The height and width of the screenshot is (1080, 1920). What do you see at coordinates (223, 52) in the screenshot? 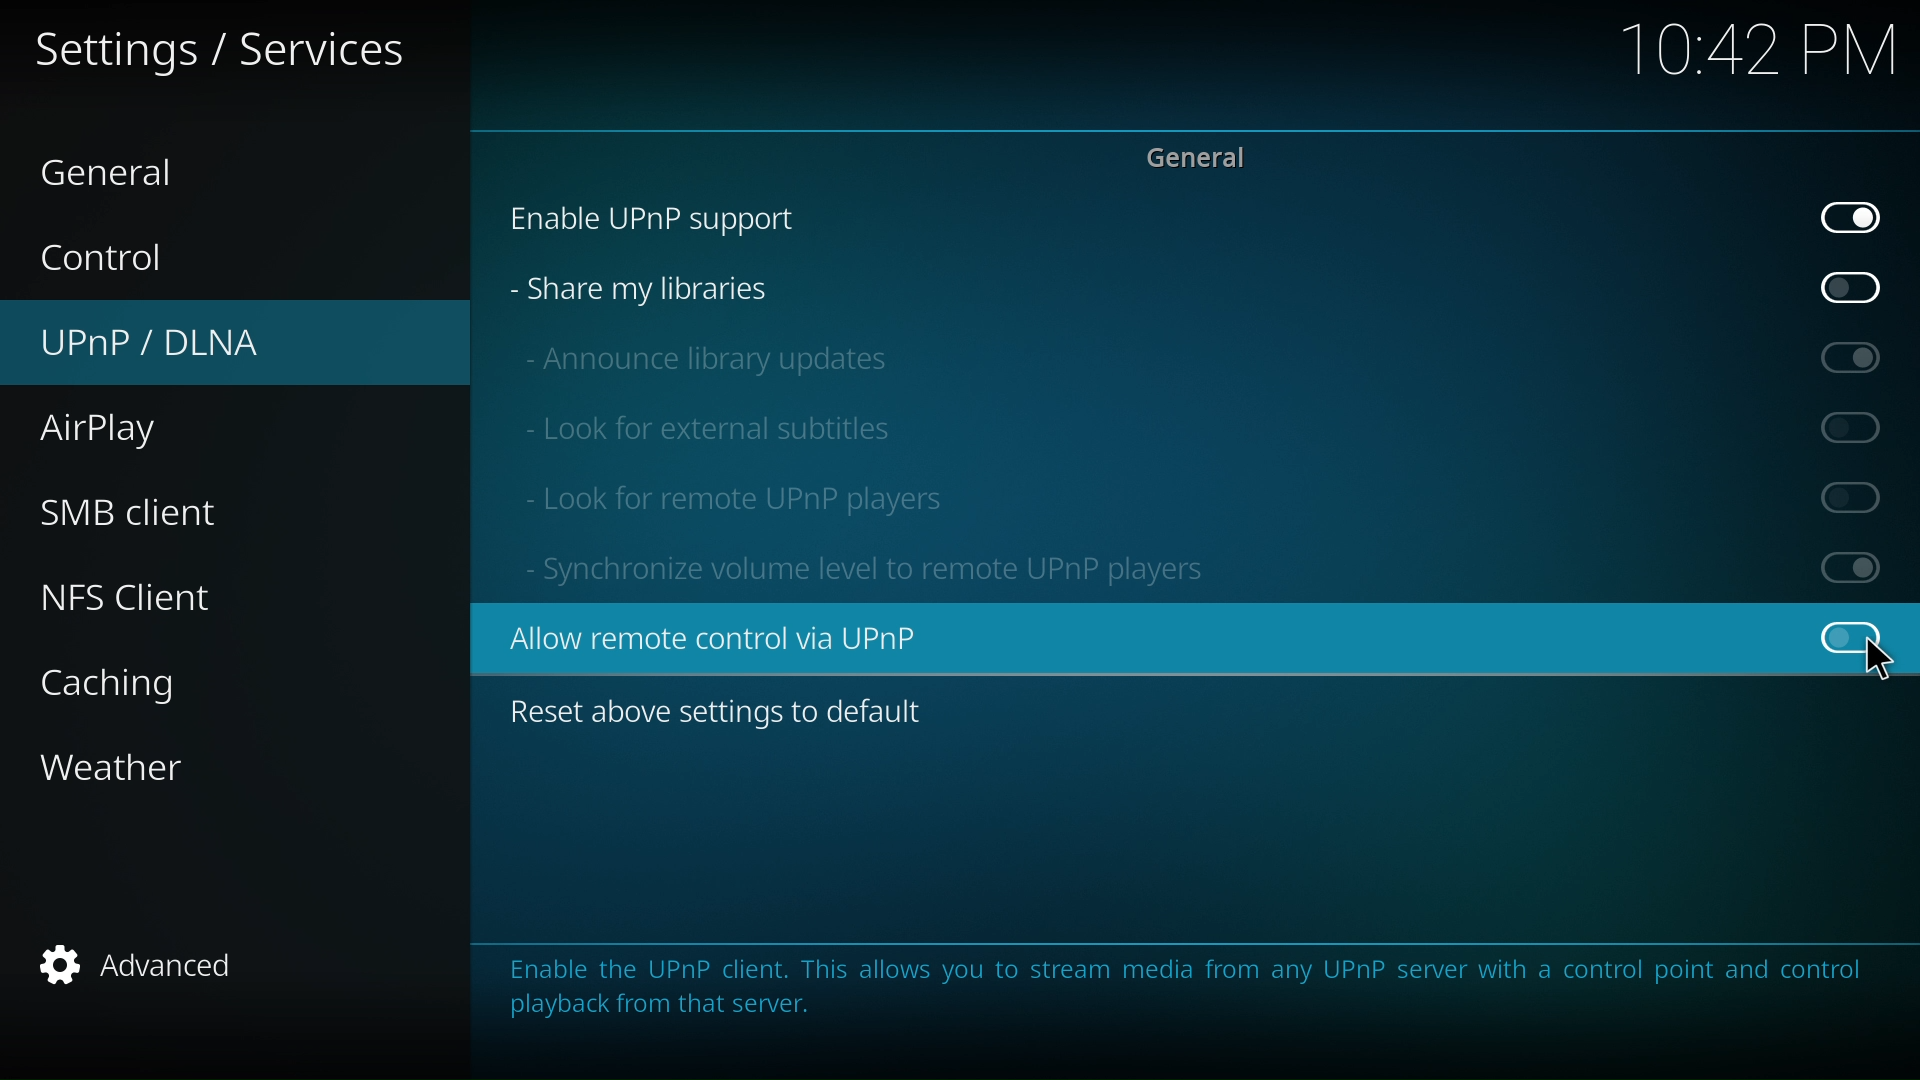
I see `setting and service` at bounding box center [223, 52].